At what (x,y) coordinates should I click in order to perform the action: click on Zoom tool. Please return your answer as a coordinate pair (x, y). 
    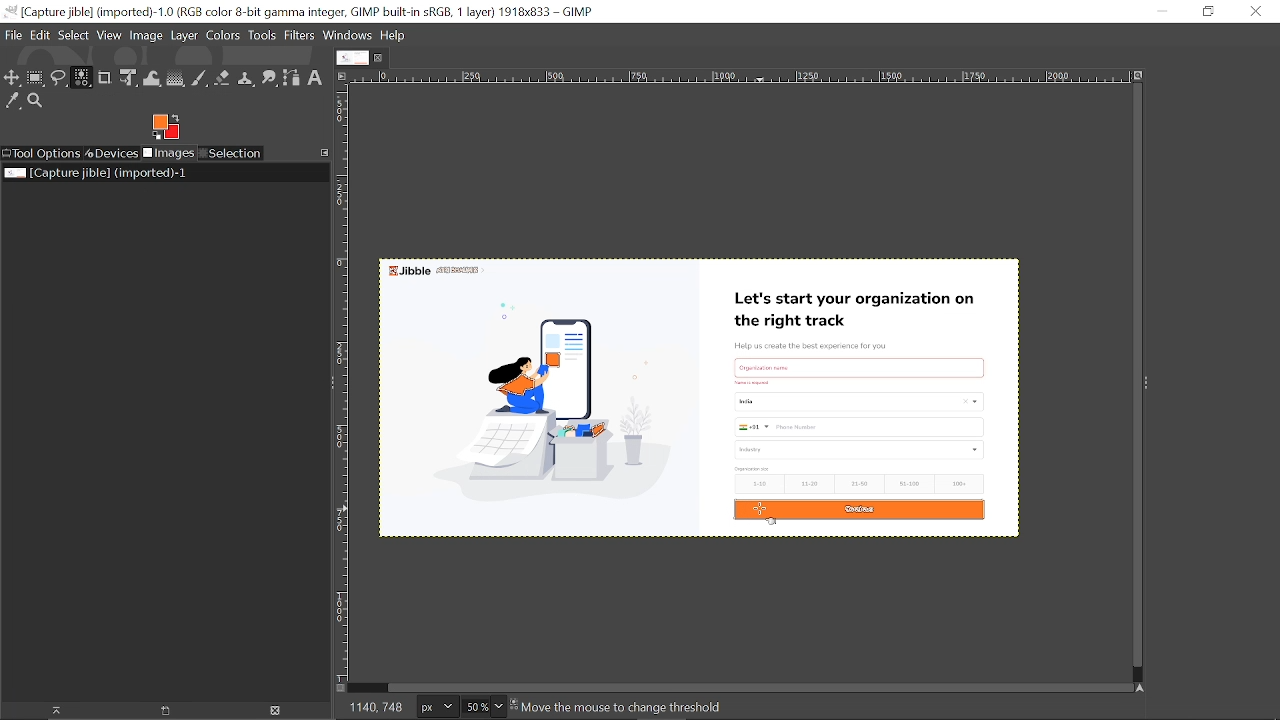
    Looking at the image, I should click on (38, 102).